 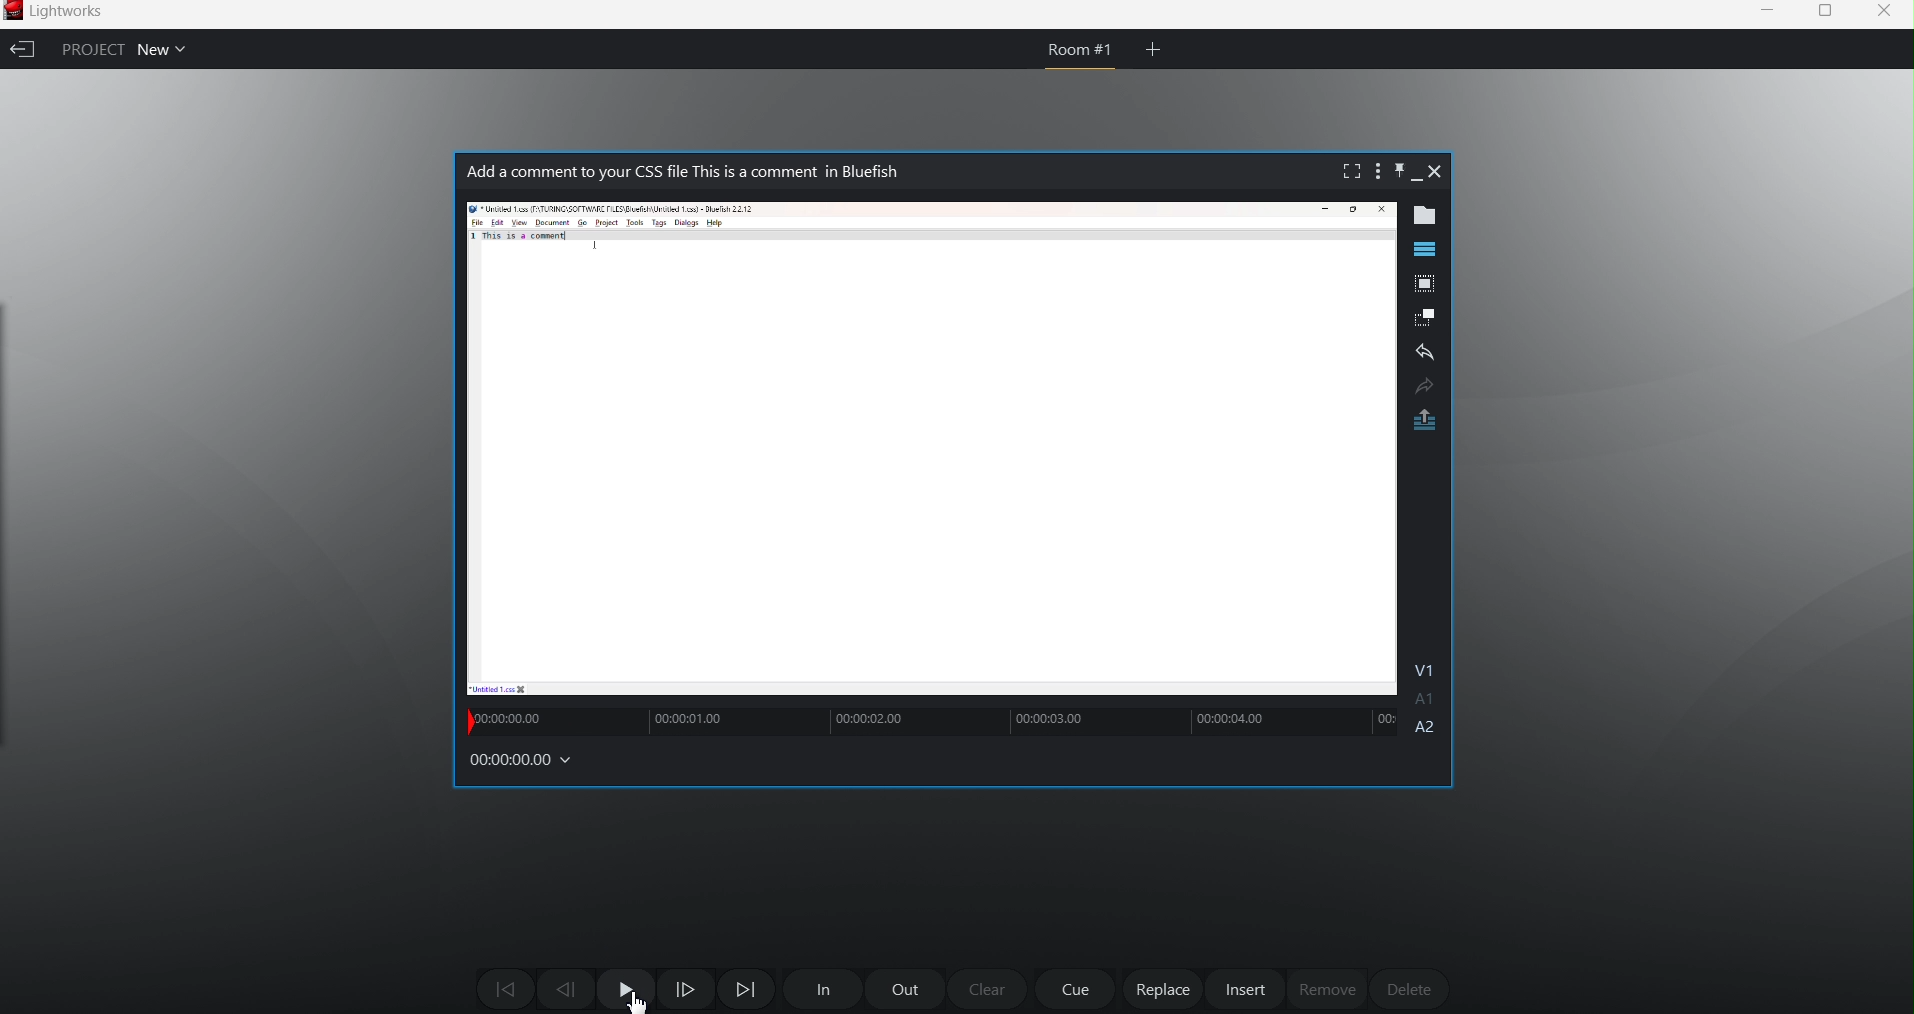 What do you see at coordinates (1423, 286) in the screenshot?
I see `pop out tile` at bounding box center [1423, 286].